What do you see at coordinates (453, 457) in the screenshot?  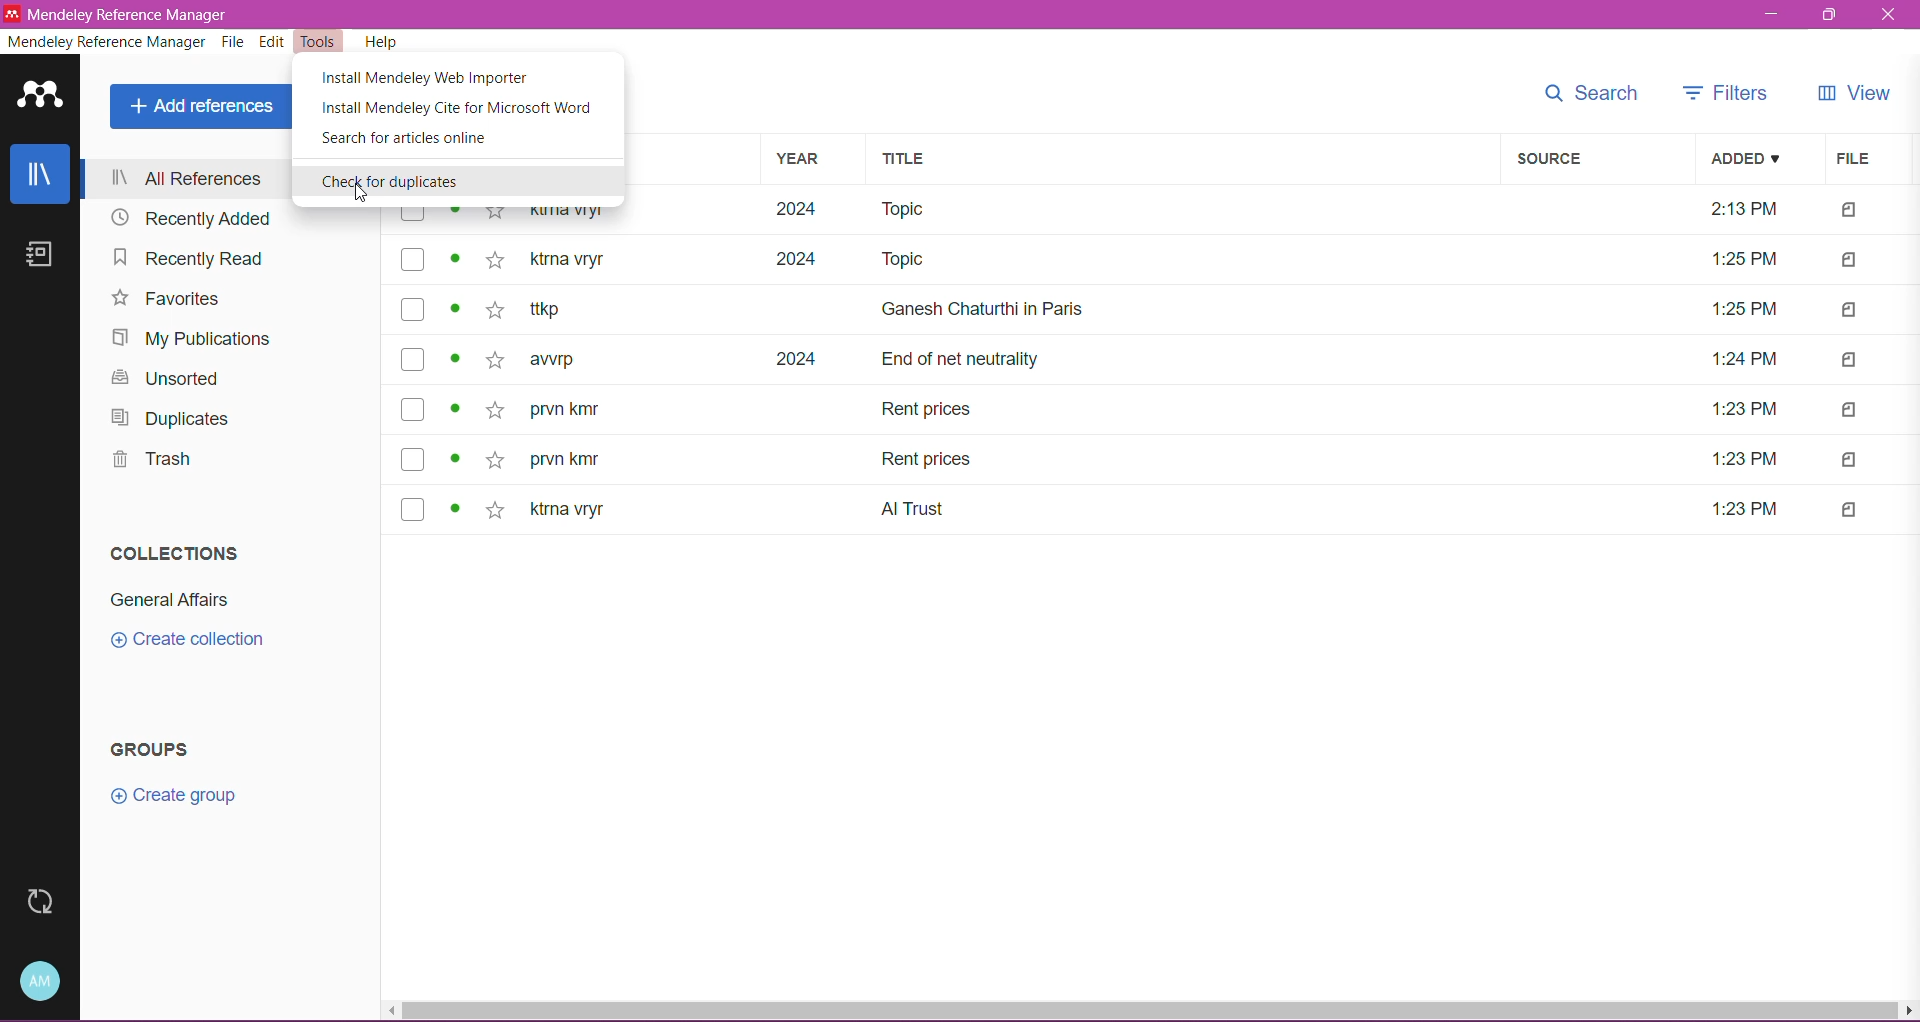 I see `read` at bounding box center [453, 457].